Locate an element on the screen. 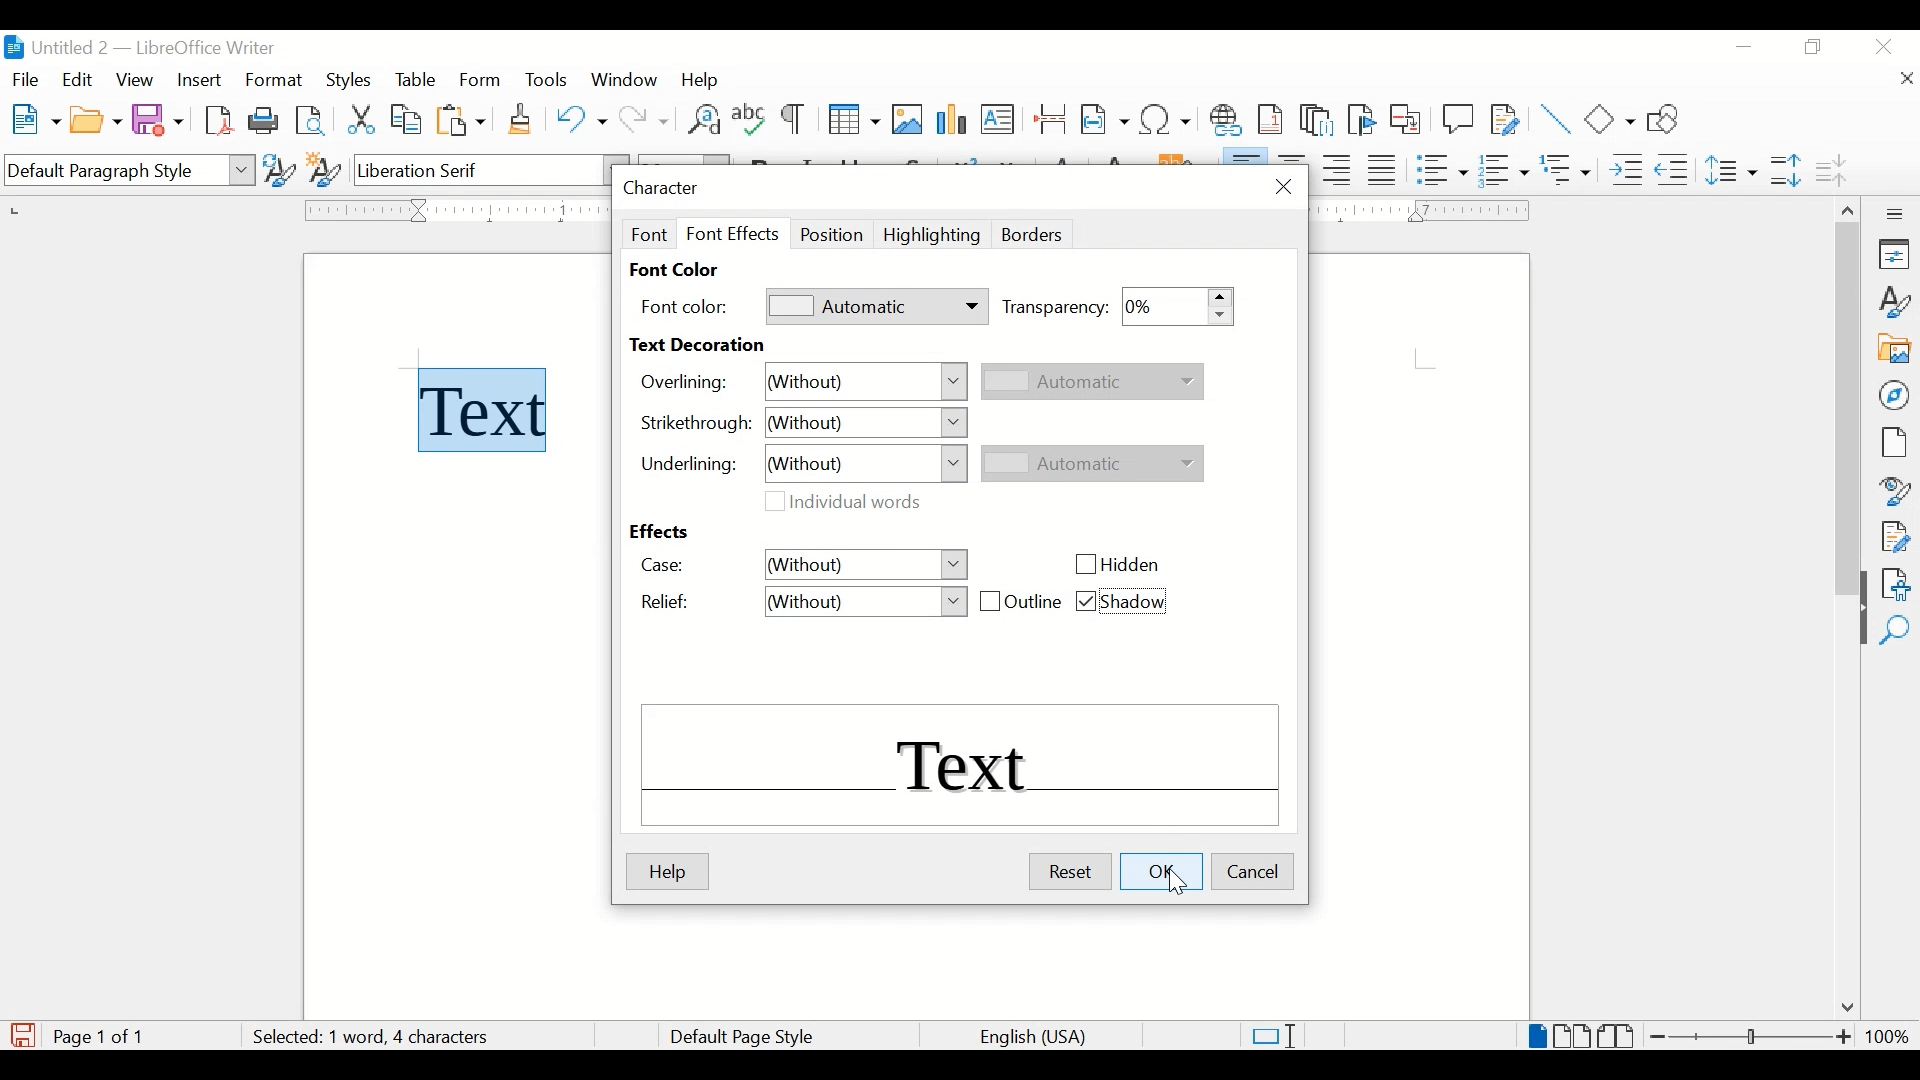  update selected style is located at coordinates (279, 169).